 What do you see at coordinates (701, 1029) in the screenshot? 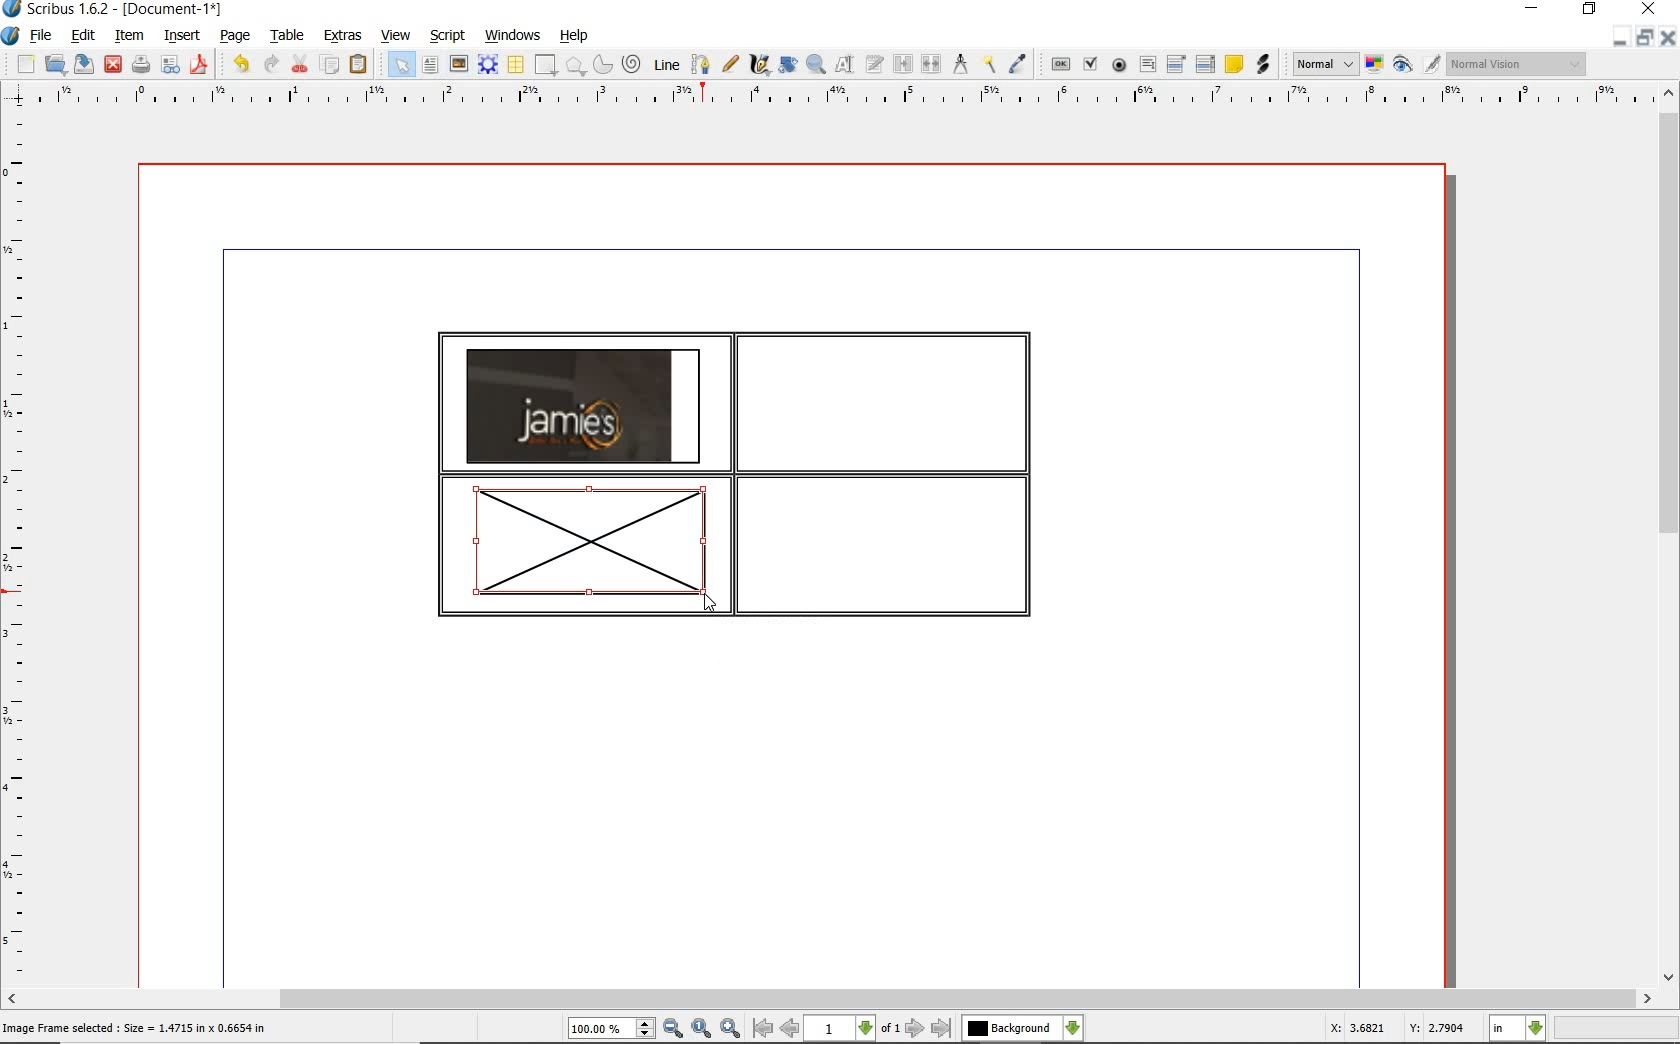
I see `zoom to` at bounding box center [701, 1029].